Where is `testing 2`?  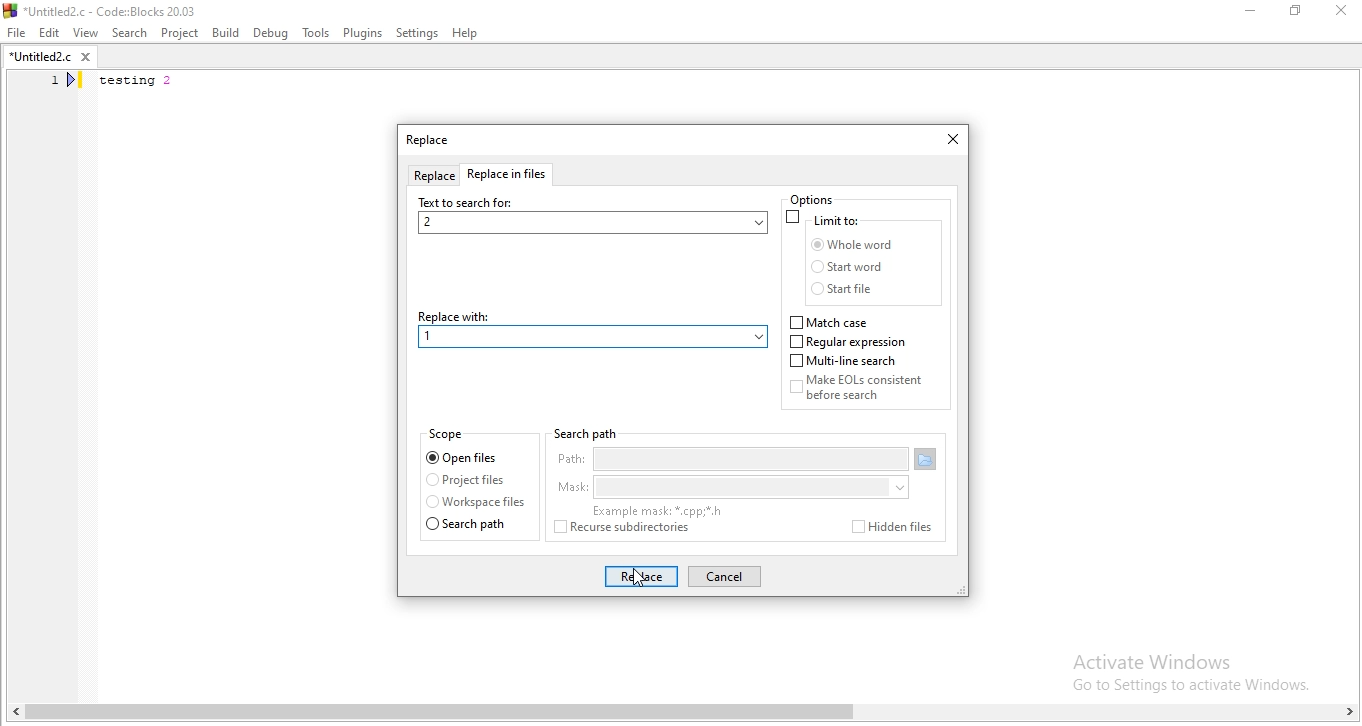 testing 2 is located at coordinates (140, 83).